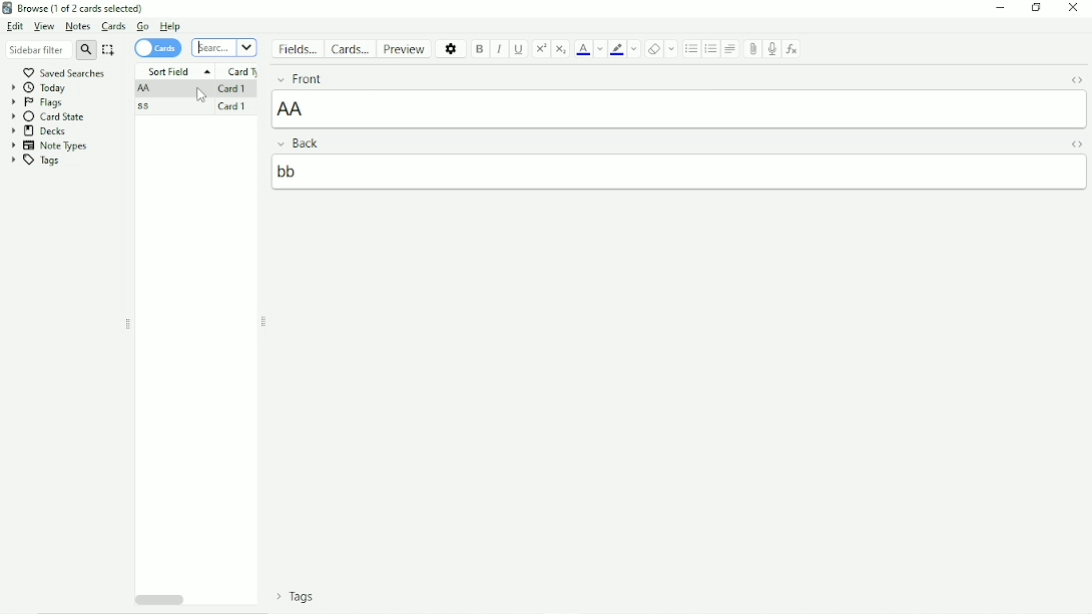 The image size is (1092, 614). What do you see at coordinates (241, 71) in the screenshot?
I see `Card Type` at bounding box center [241, 71].